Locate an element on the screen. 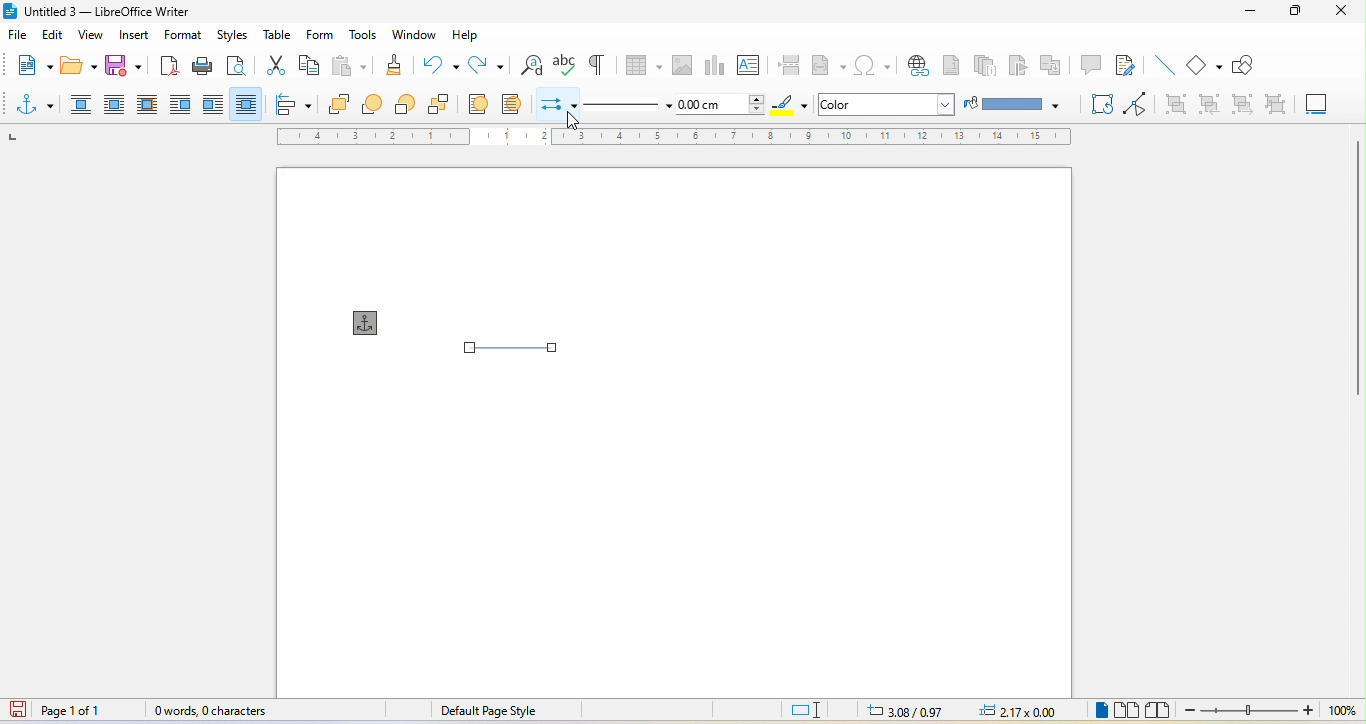 This screenshot has width=1366, height=724. open is located at coordinates (75, 67).